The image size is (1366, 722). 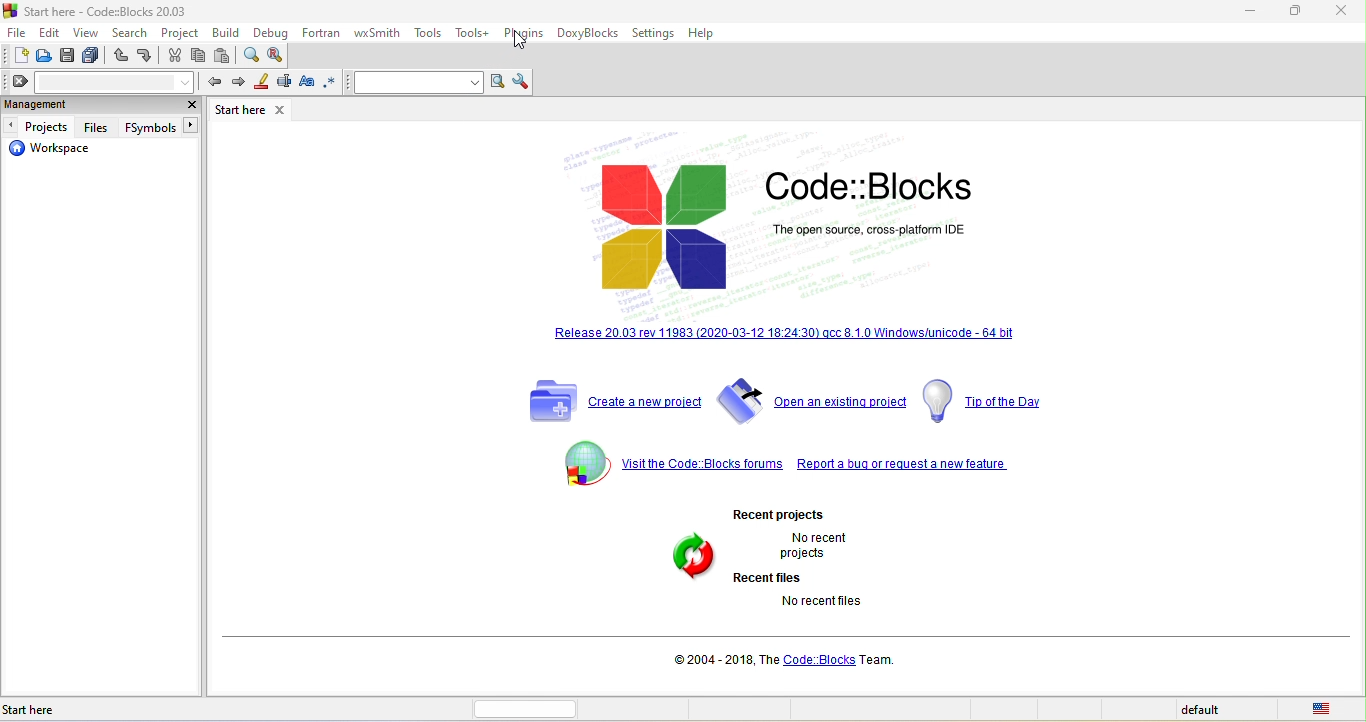 What do you see at coordinates (254, 110) in the screenshot?
I see `start here` at bounding box center [254, 110].